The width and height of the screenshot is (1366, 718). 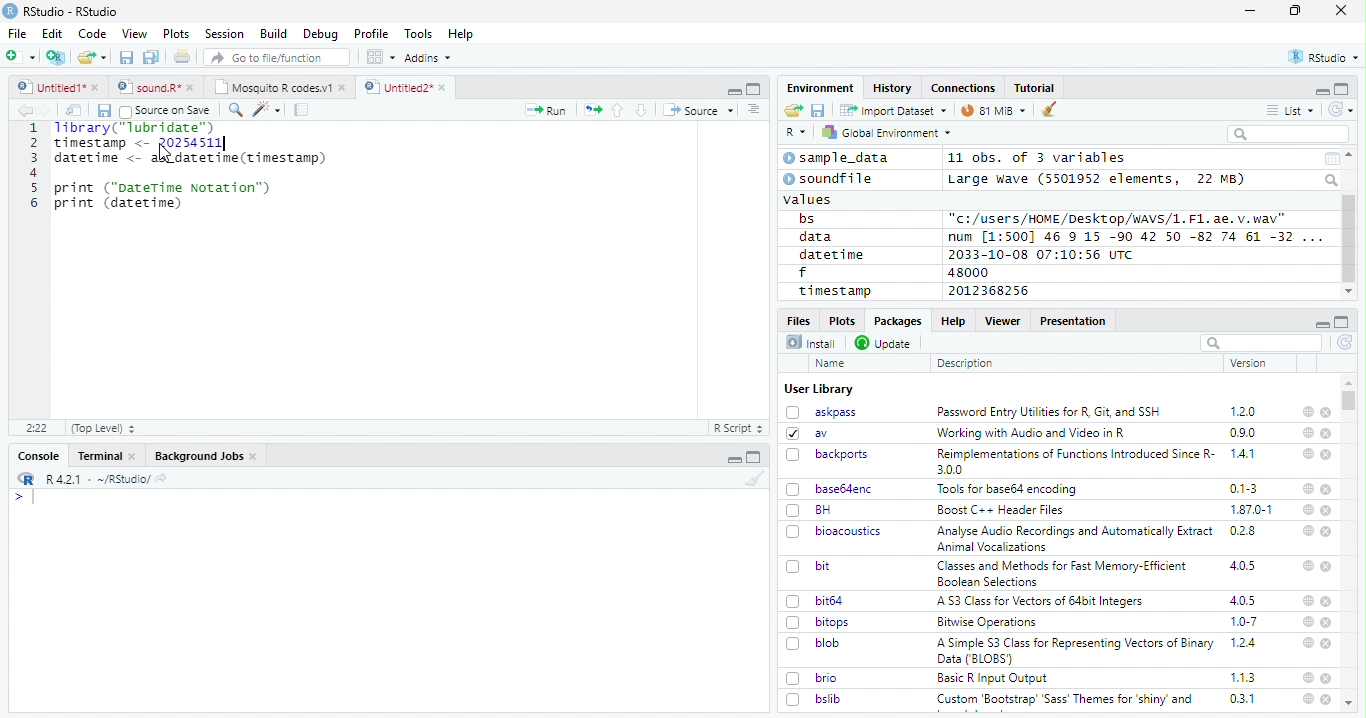 I want to click on 4.0.5, so click(x=1243, y=600).